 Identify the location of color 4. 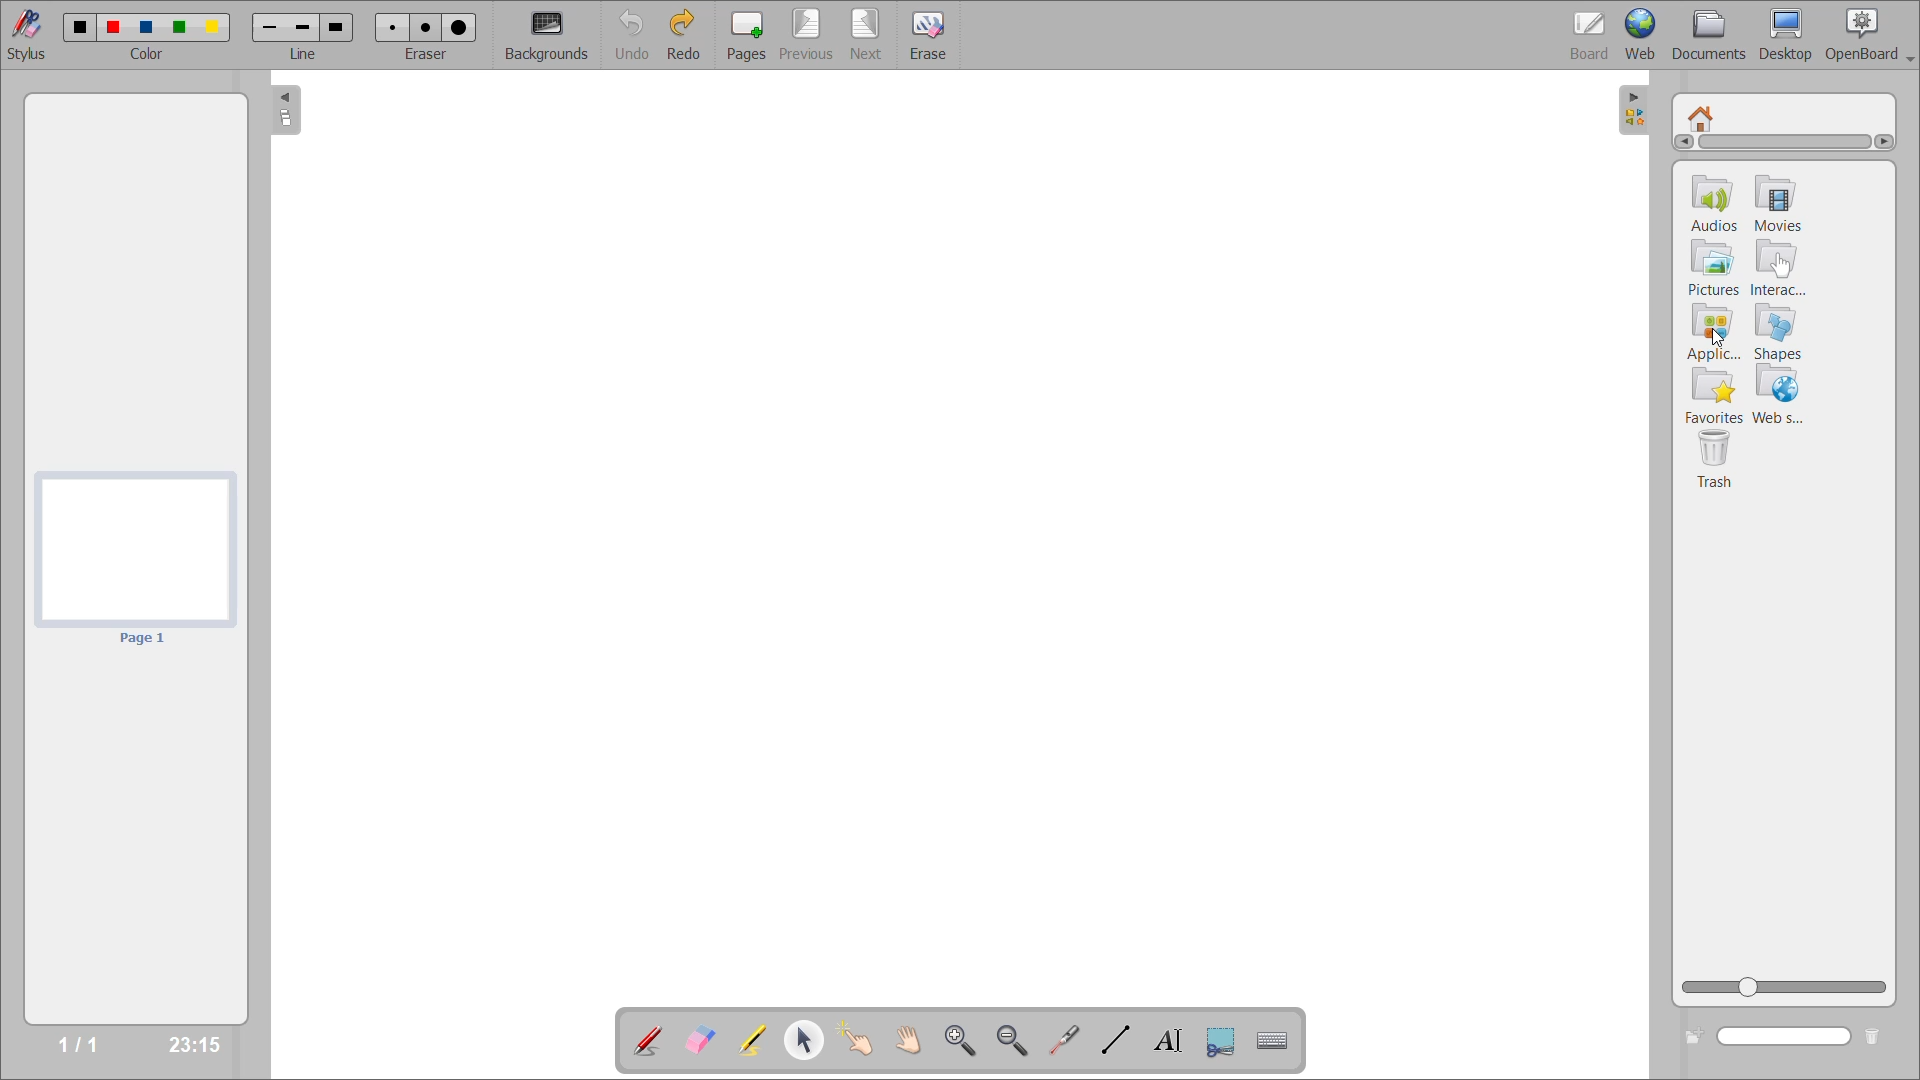
(178, 29).